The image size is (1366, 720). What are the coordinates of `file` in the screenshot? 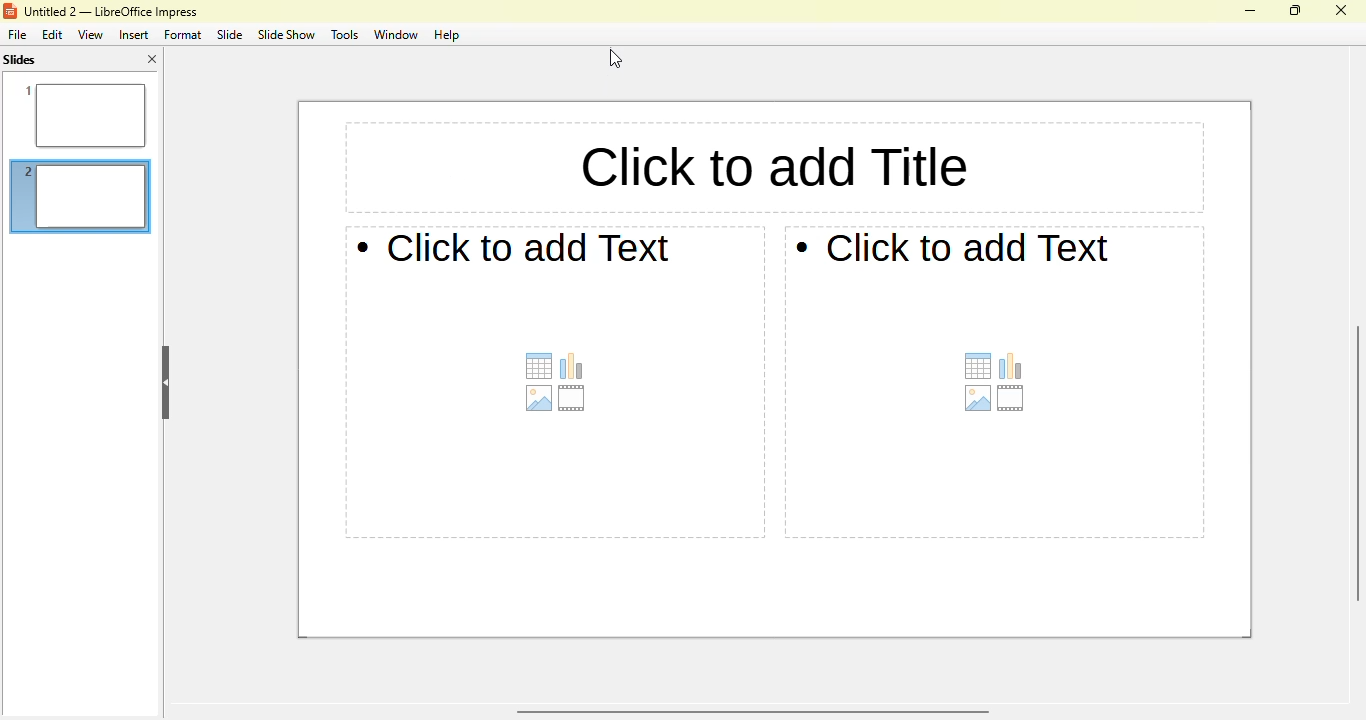 It's located at (16, 34).